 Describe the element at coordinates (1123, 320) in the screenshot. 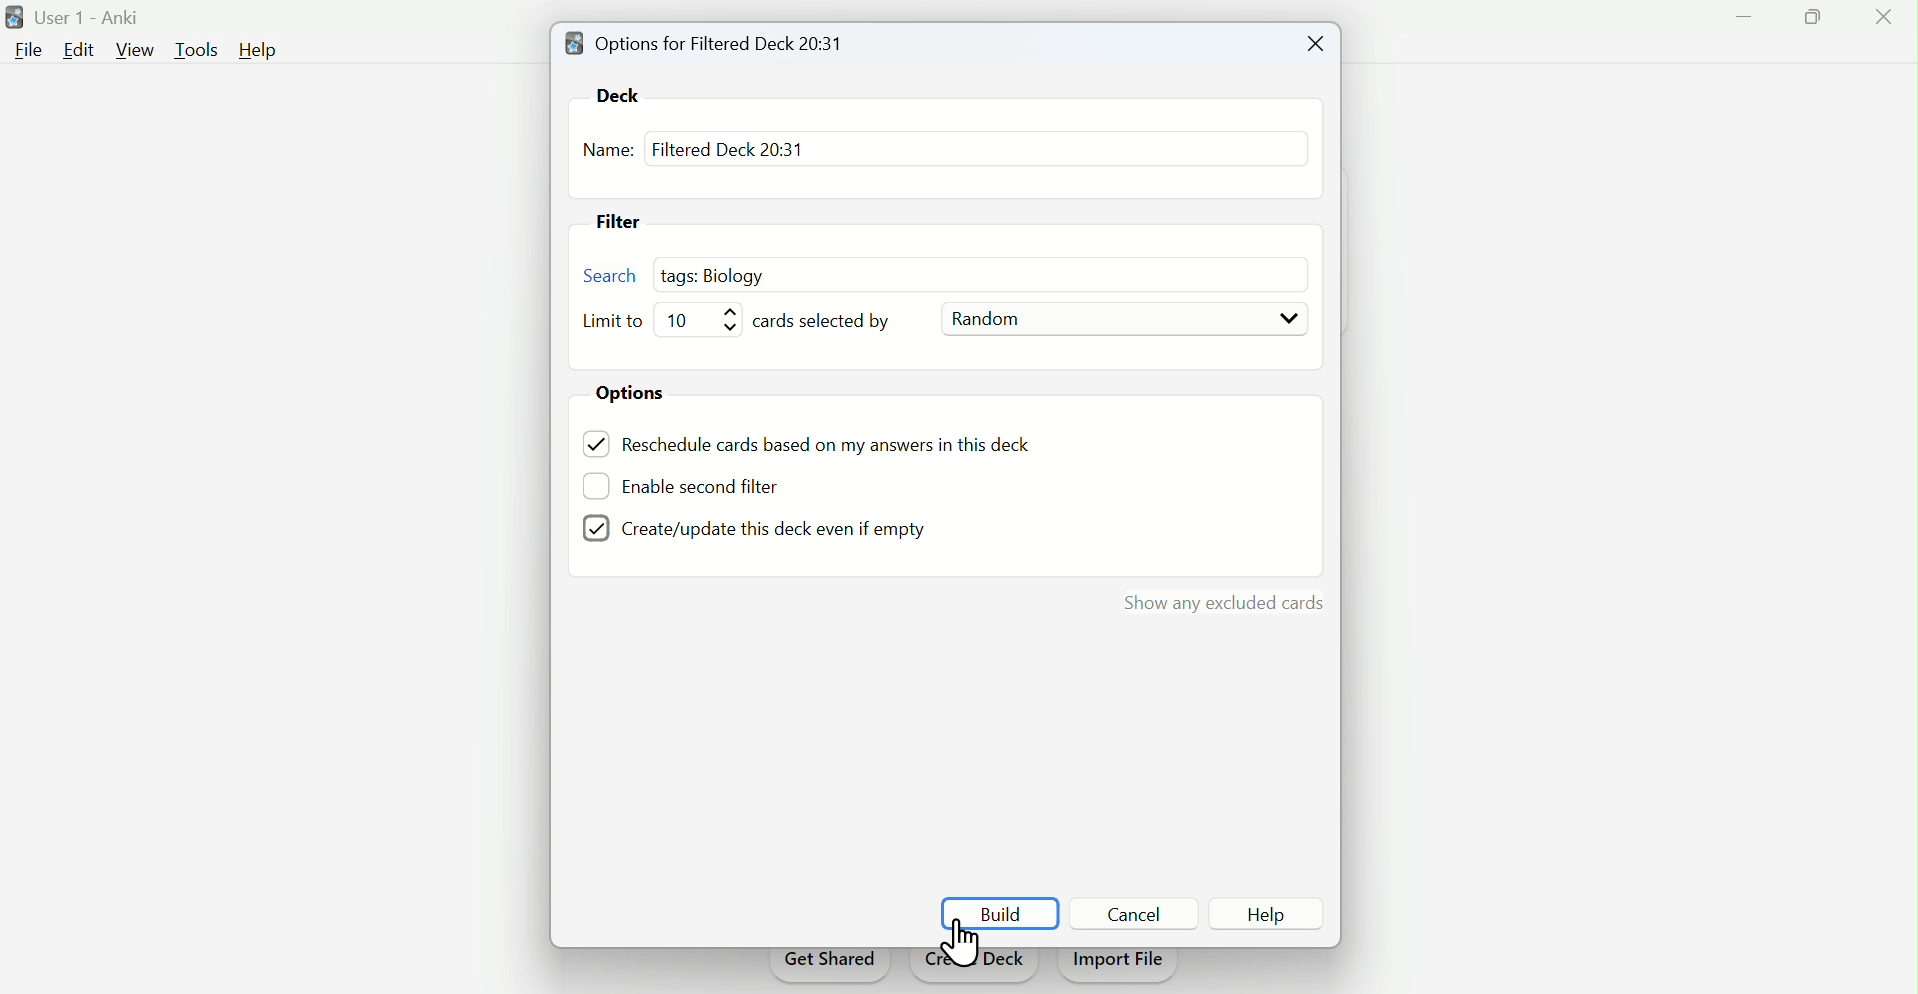

I see `Random` at that location.